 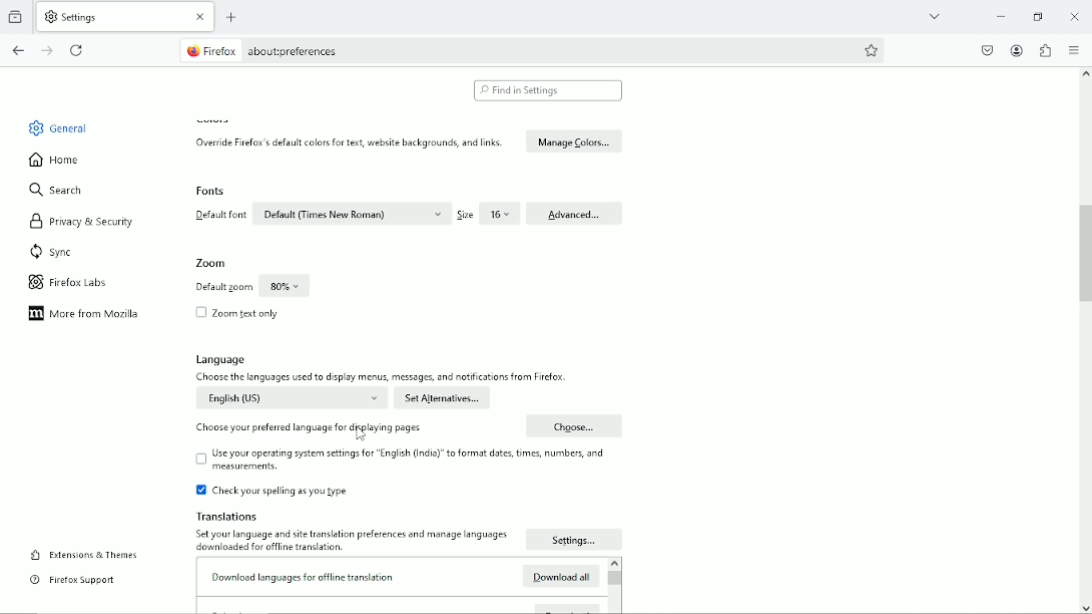 What do you see at coordinates (349, 142) in the screenshot?
I see `‘Override Firefox's default colors for text, website backgrounds, and links.` at bounding box center [349, 142].